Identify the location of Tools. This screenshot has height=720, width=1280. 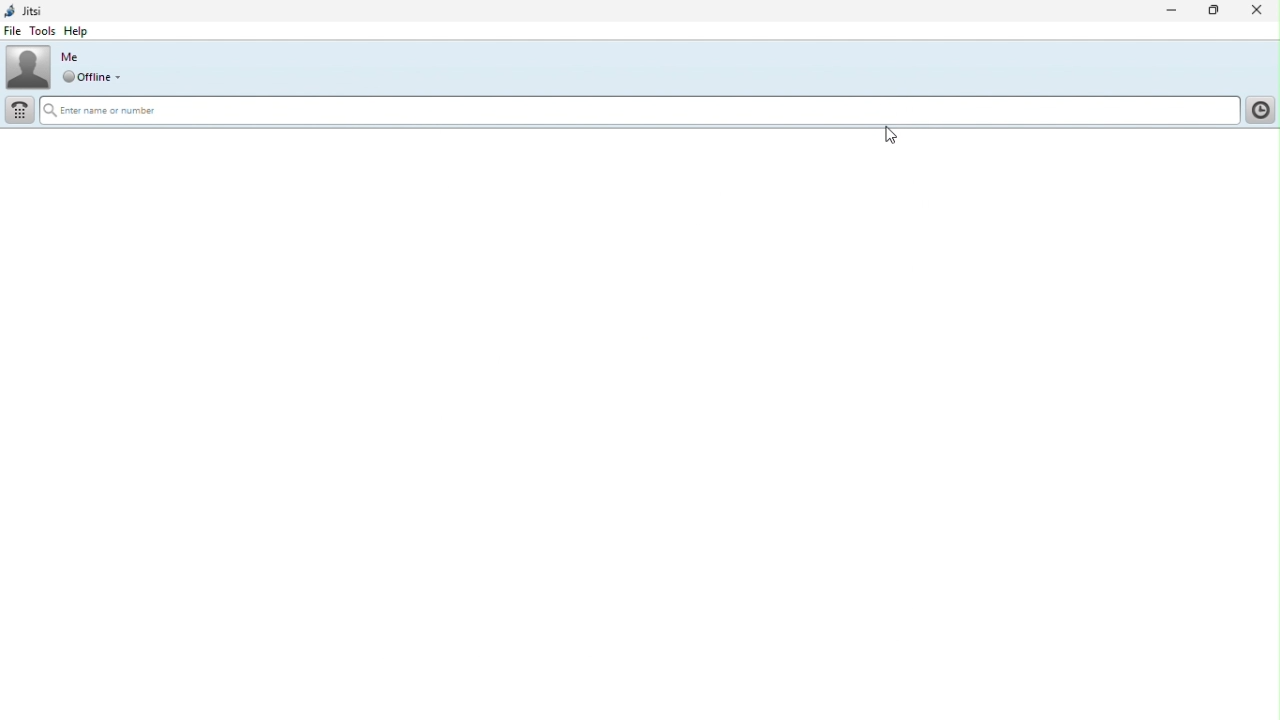
(42, 31).